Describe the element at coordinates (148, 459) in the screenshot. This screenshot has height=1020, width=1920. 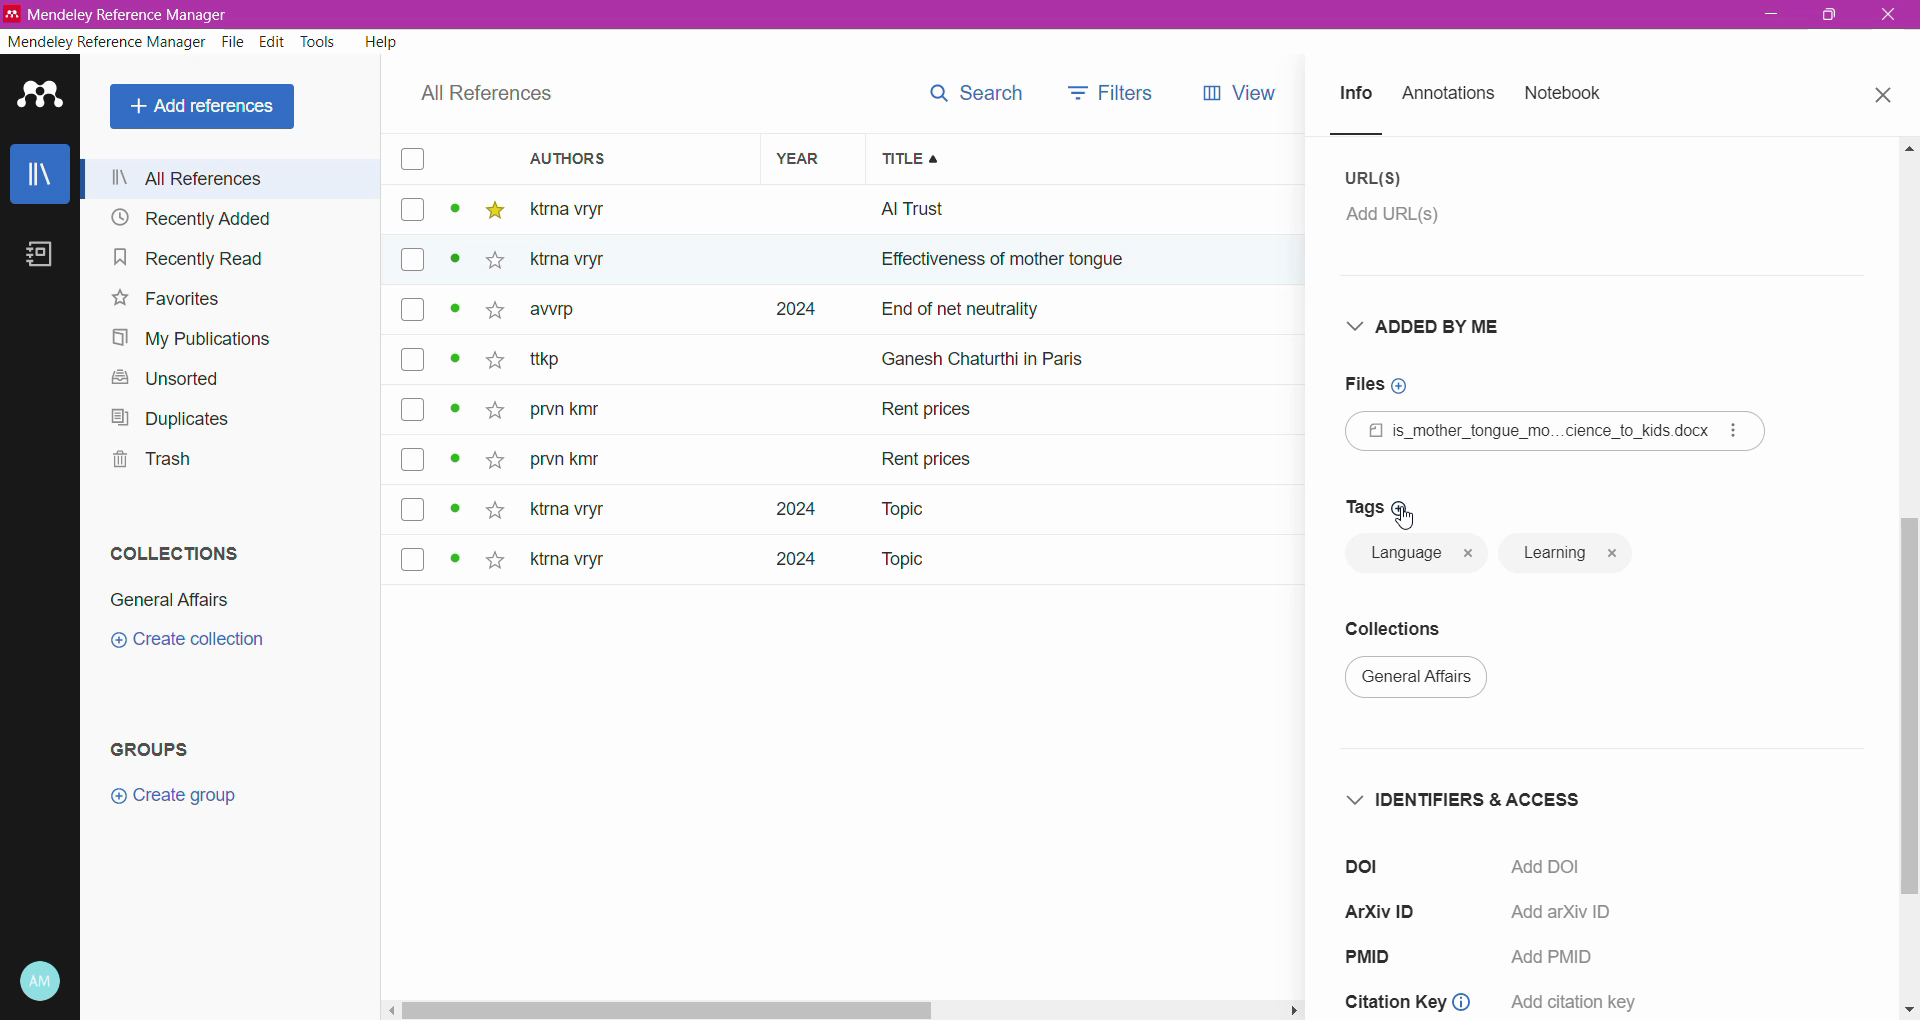
I see `Trash` at that location.